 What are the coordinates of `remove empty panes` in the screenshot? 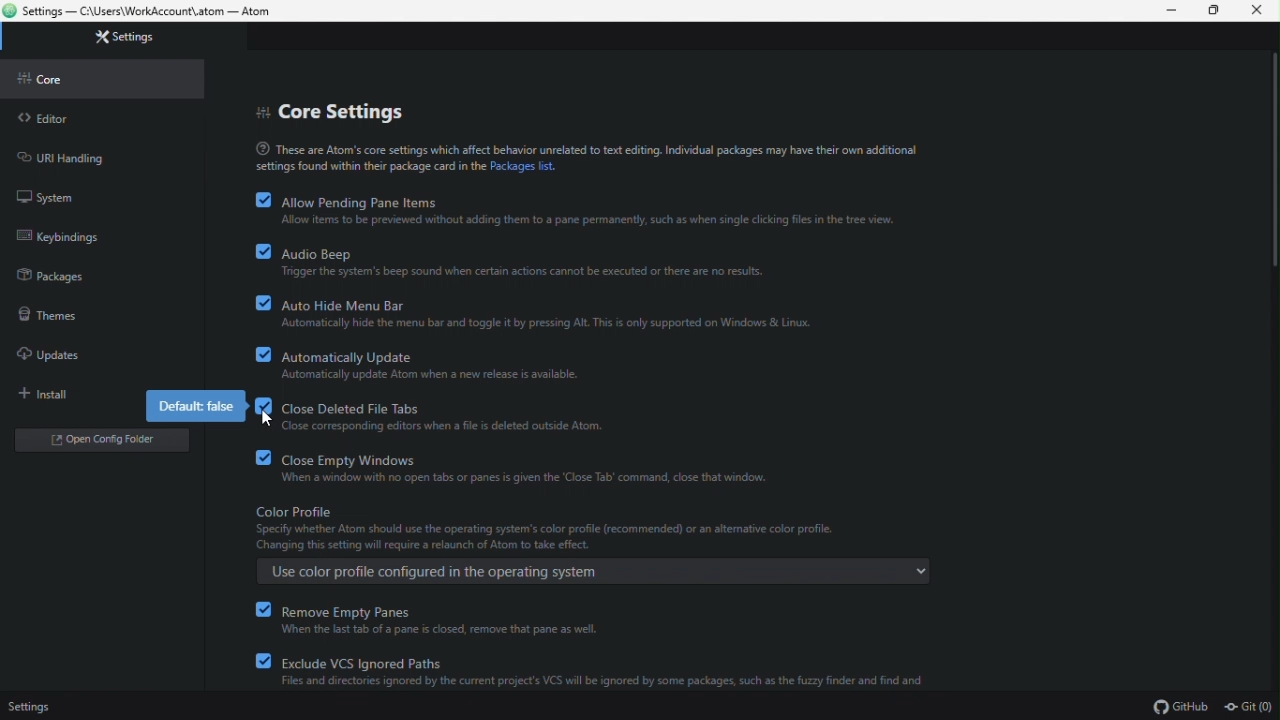 It's located at (449, 619).